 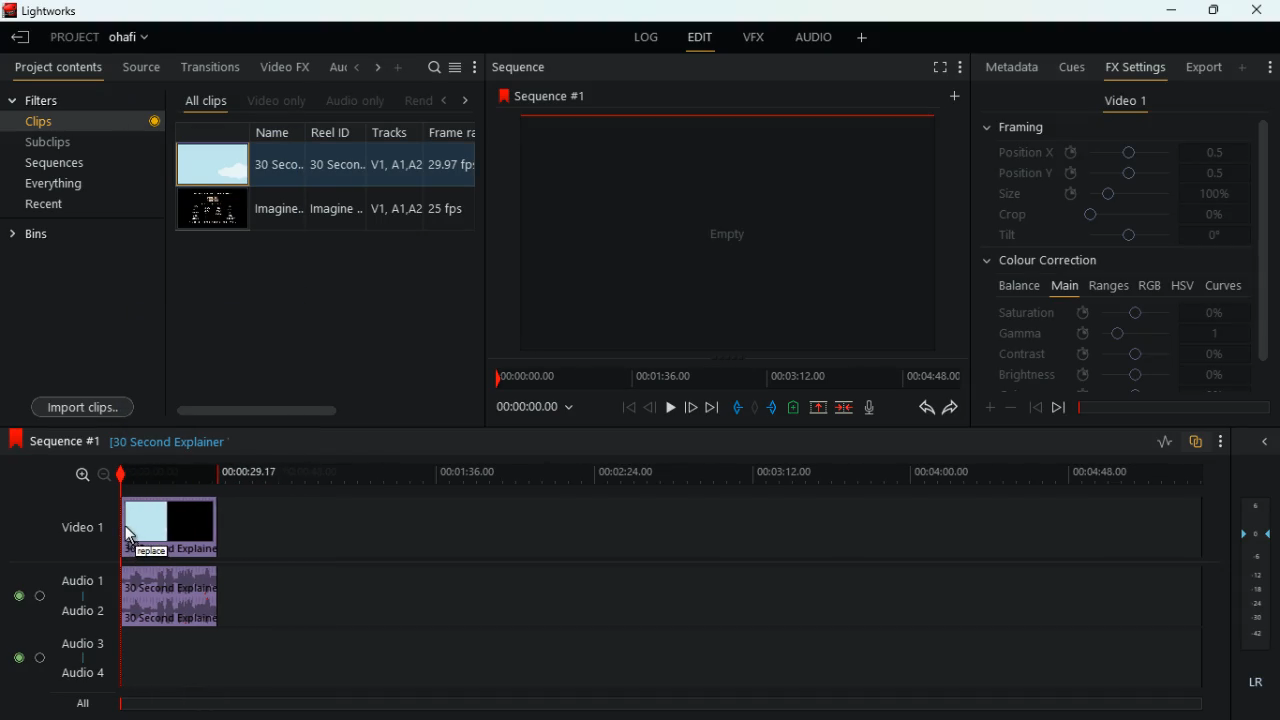 I want to click on vertical scroll bar, so click(x=1264, y=240).